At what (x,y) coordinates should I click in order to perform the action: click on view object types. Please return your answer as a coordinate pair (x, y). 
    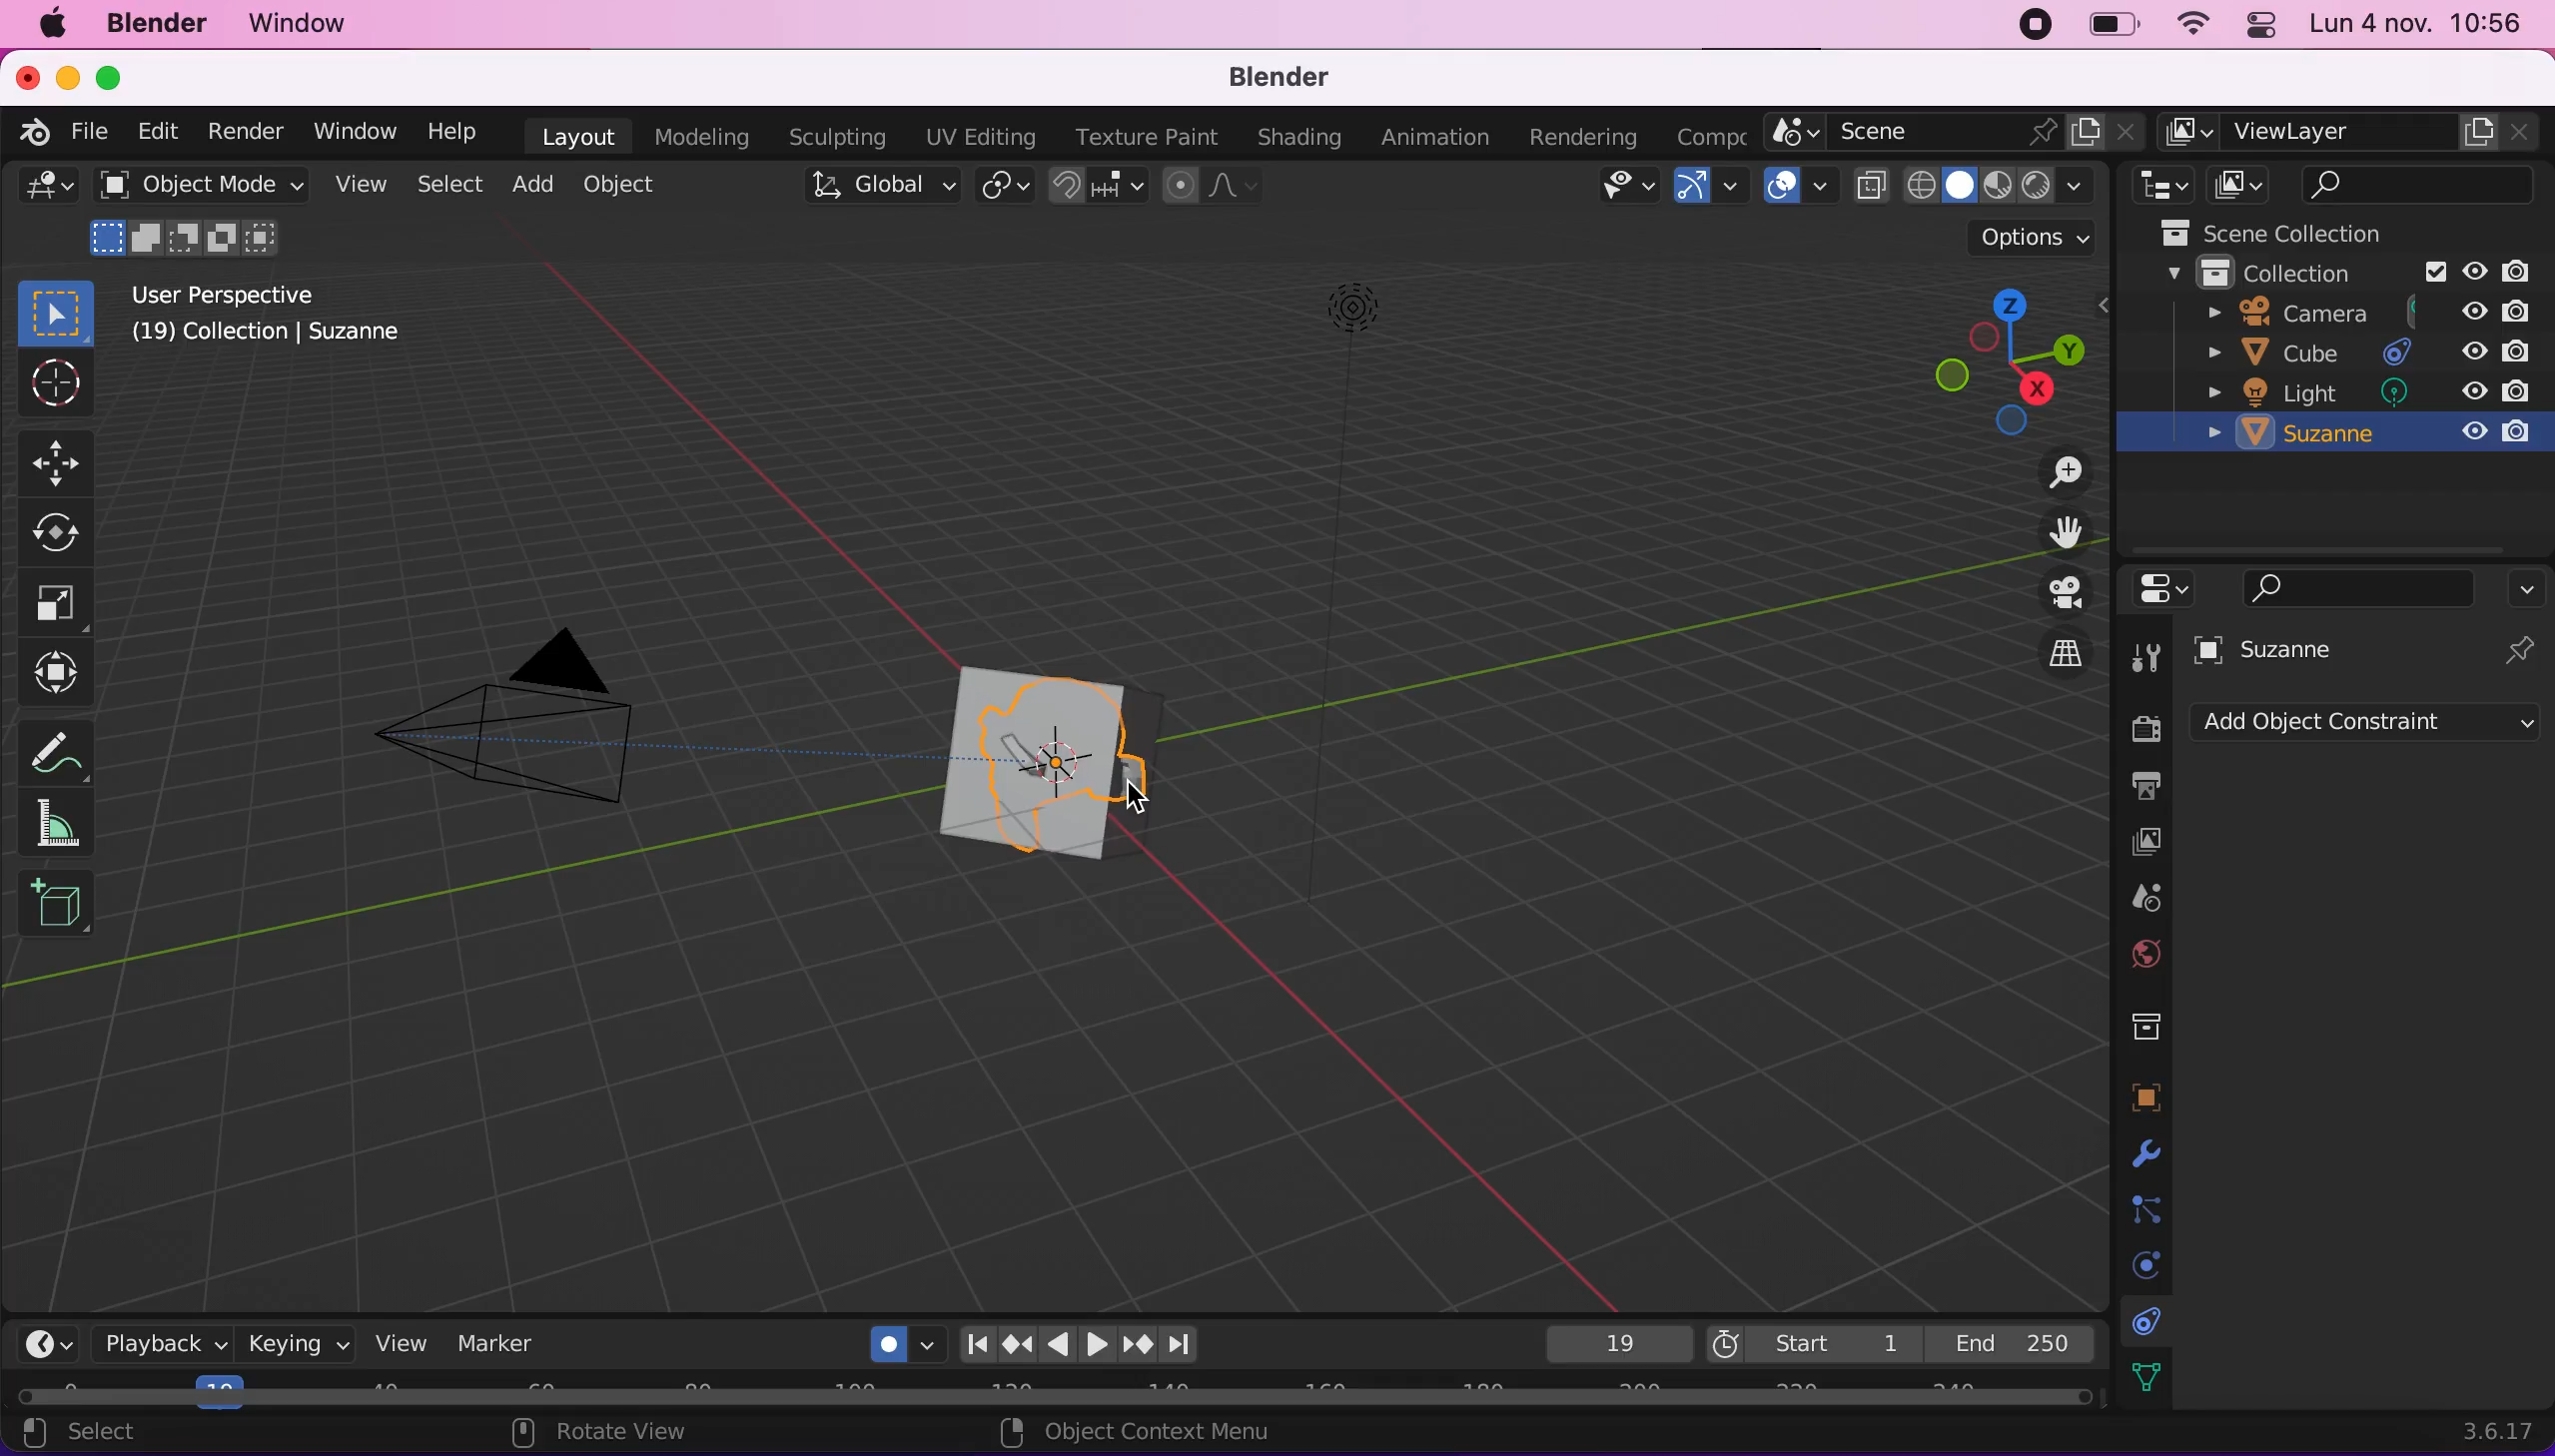
    Looking at the image, I should click on (1621, 189).